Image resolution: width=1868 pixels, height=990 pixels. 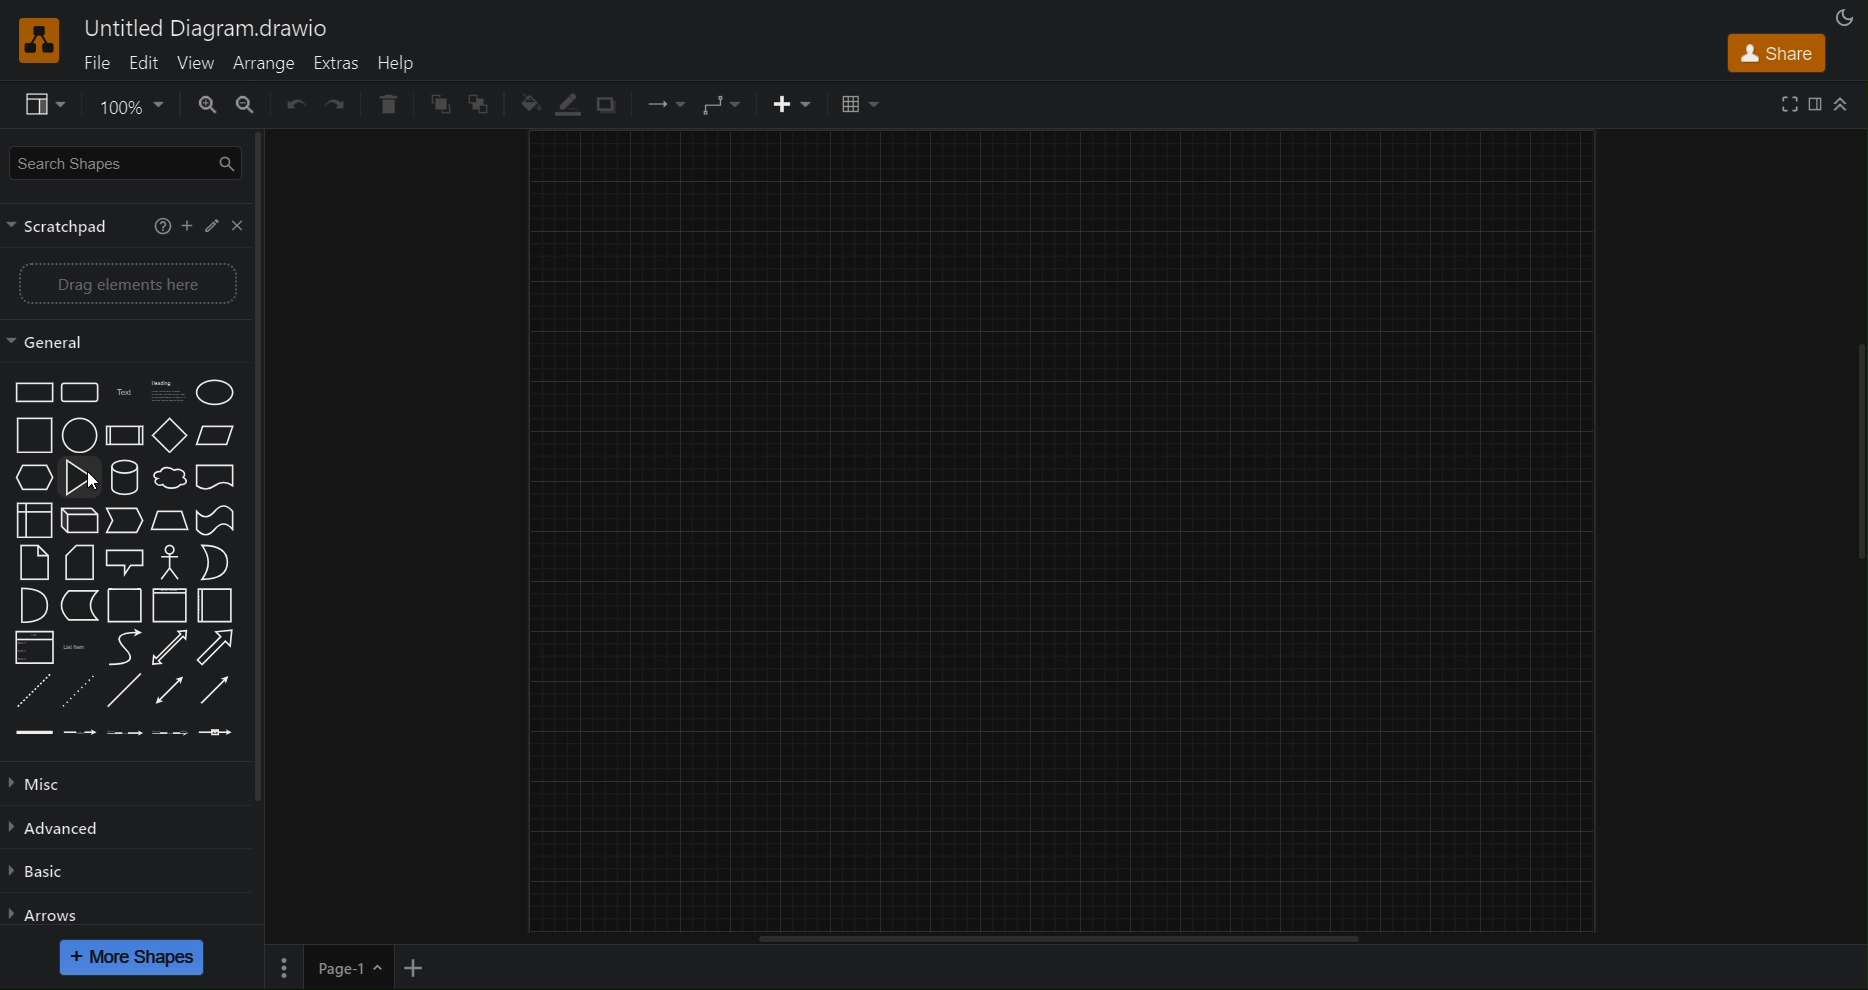 I want to click on Logo, so click(x=43, y=40).